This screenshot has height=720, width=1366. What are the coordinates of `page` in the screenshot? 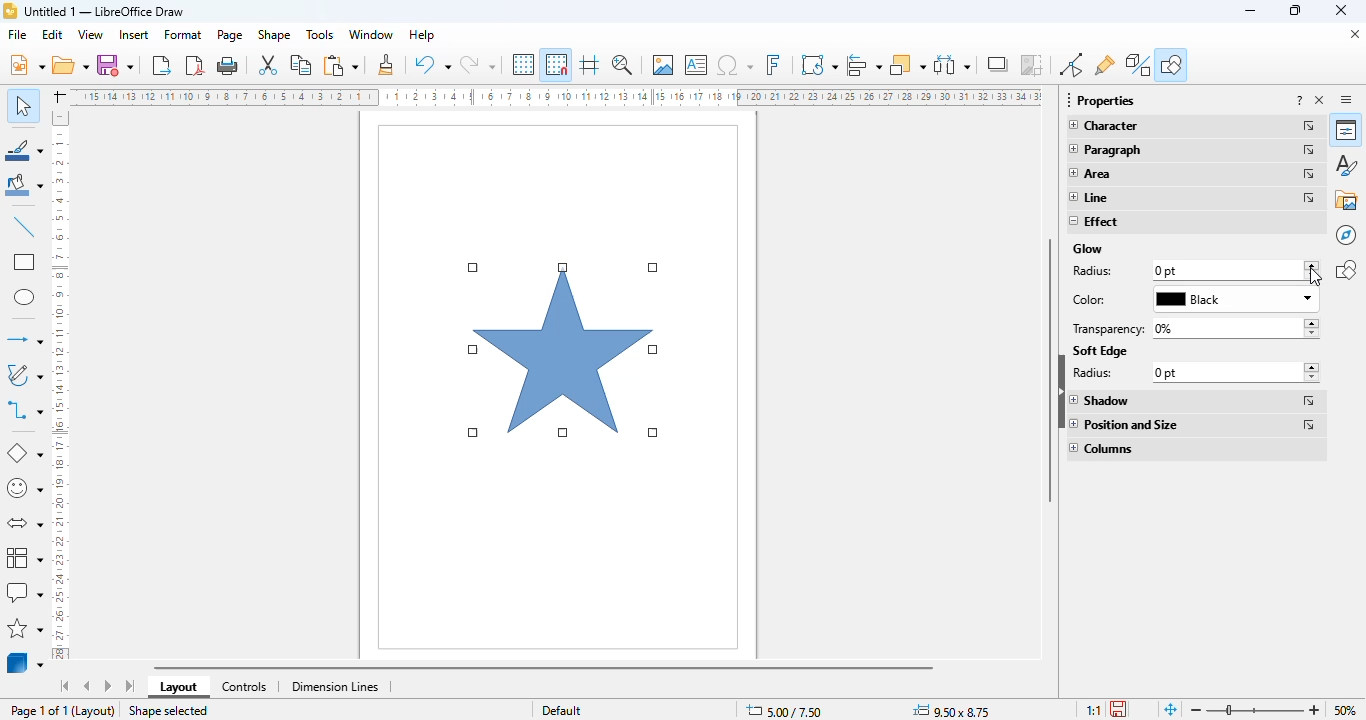 It's located at (231, 34).